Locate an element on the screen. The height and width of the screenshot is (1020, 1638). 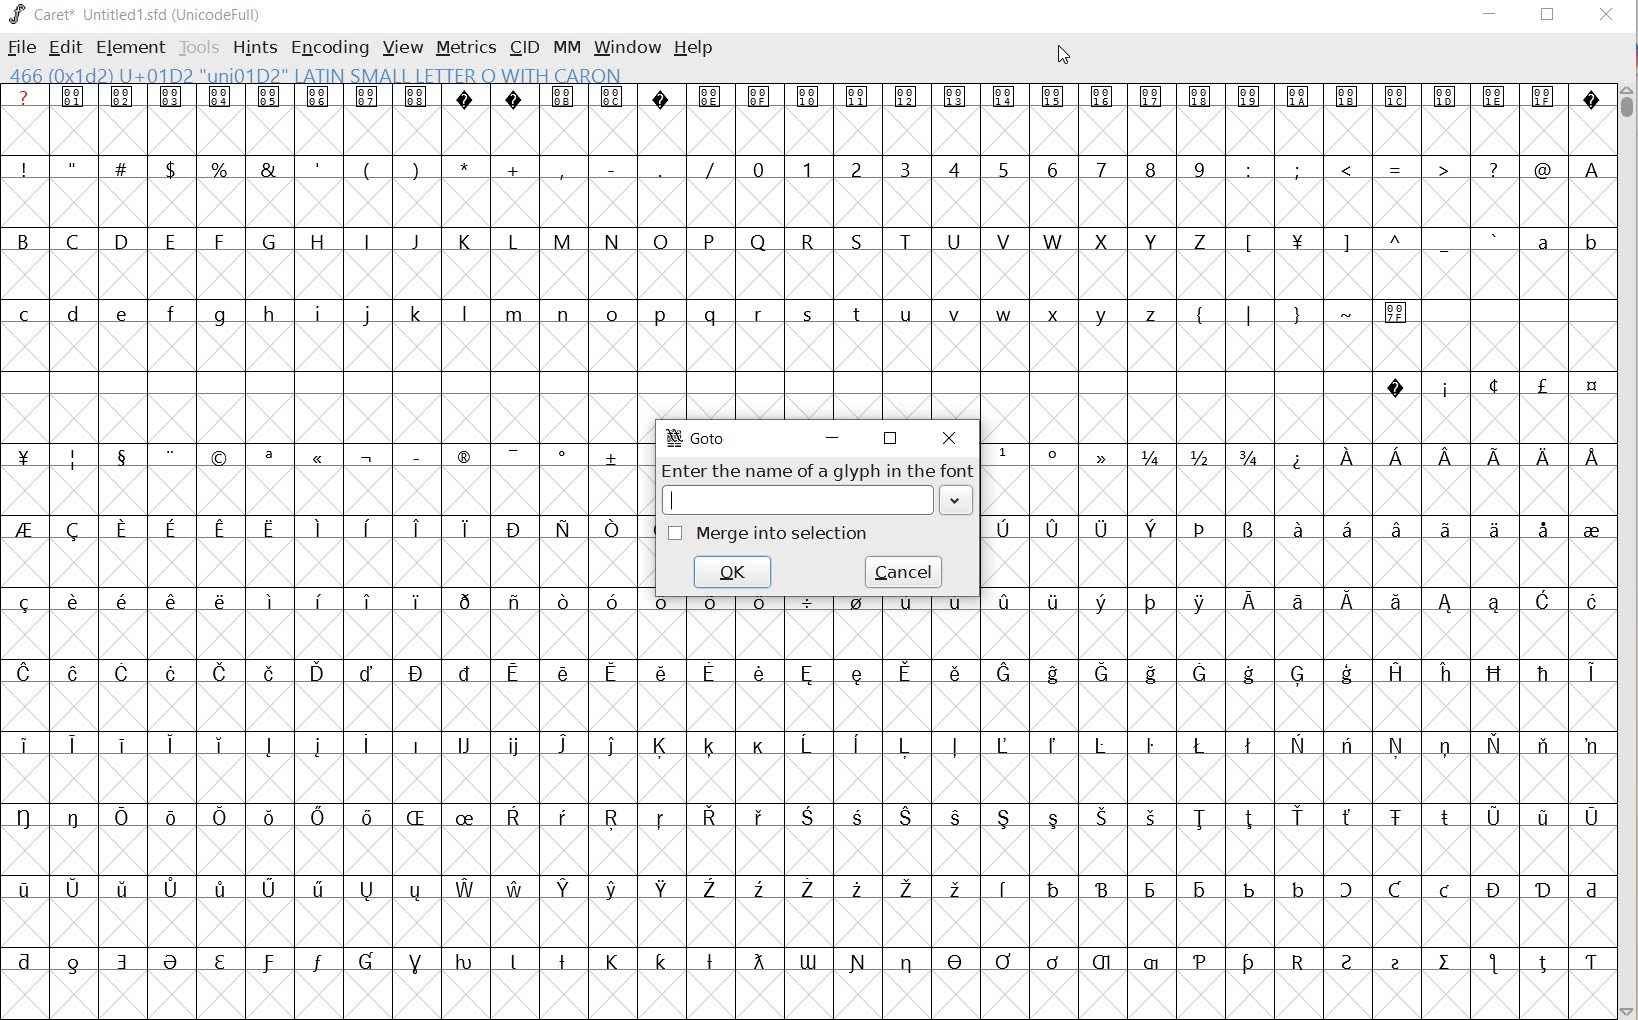
CURSOR is located at coordinates (1067, 58).